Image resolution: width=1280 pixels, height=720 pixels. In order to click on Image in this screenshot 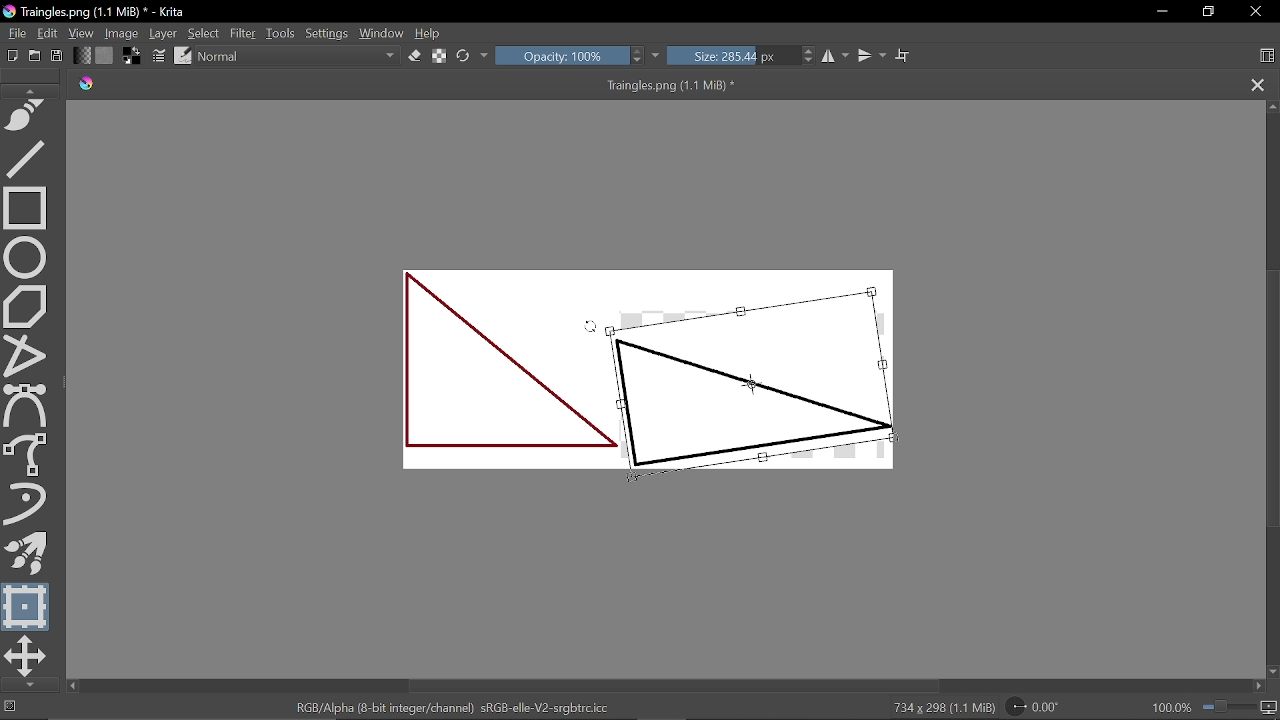, I will do `click(123, 33)`.